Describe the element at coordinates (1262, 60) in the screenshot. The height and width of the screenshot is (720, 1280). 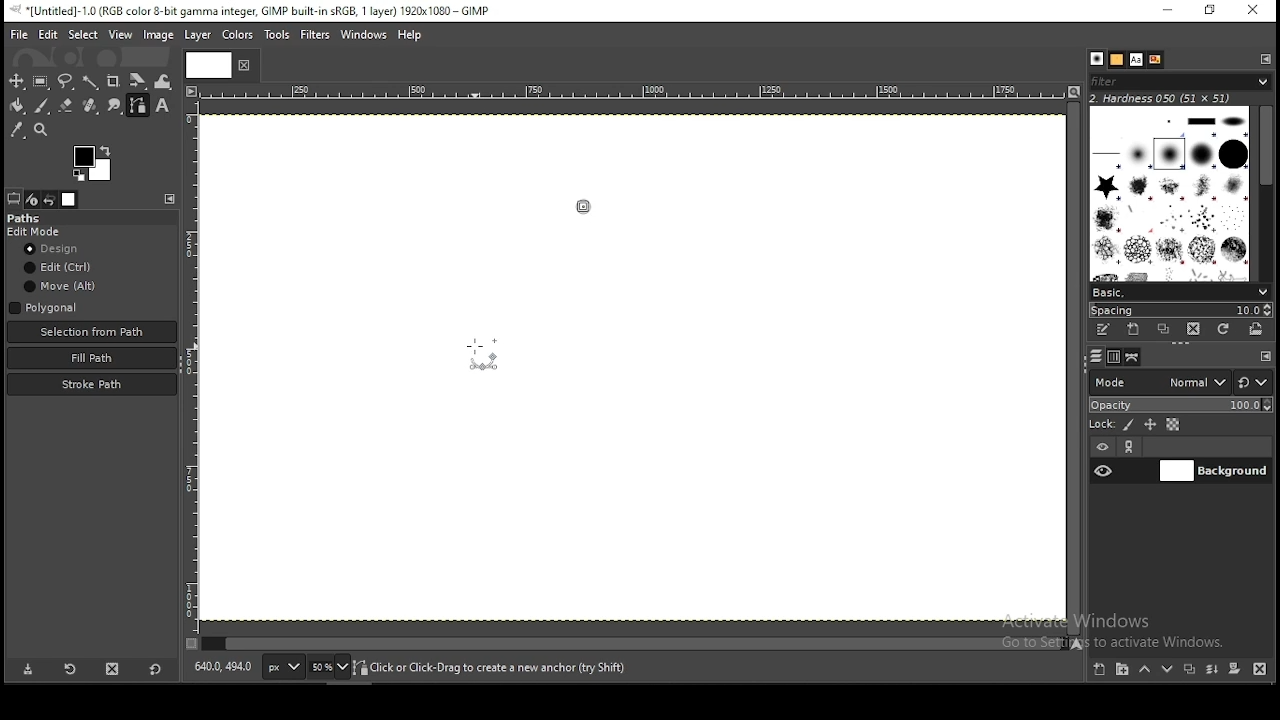
I see `configure this tab` at that location.